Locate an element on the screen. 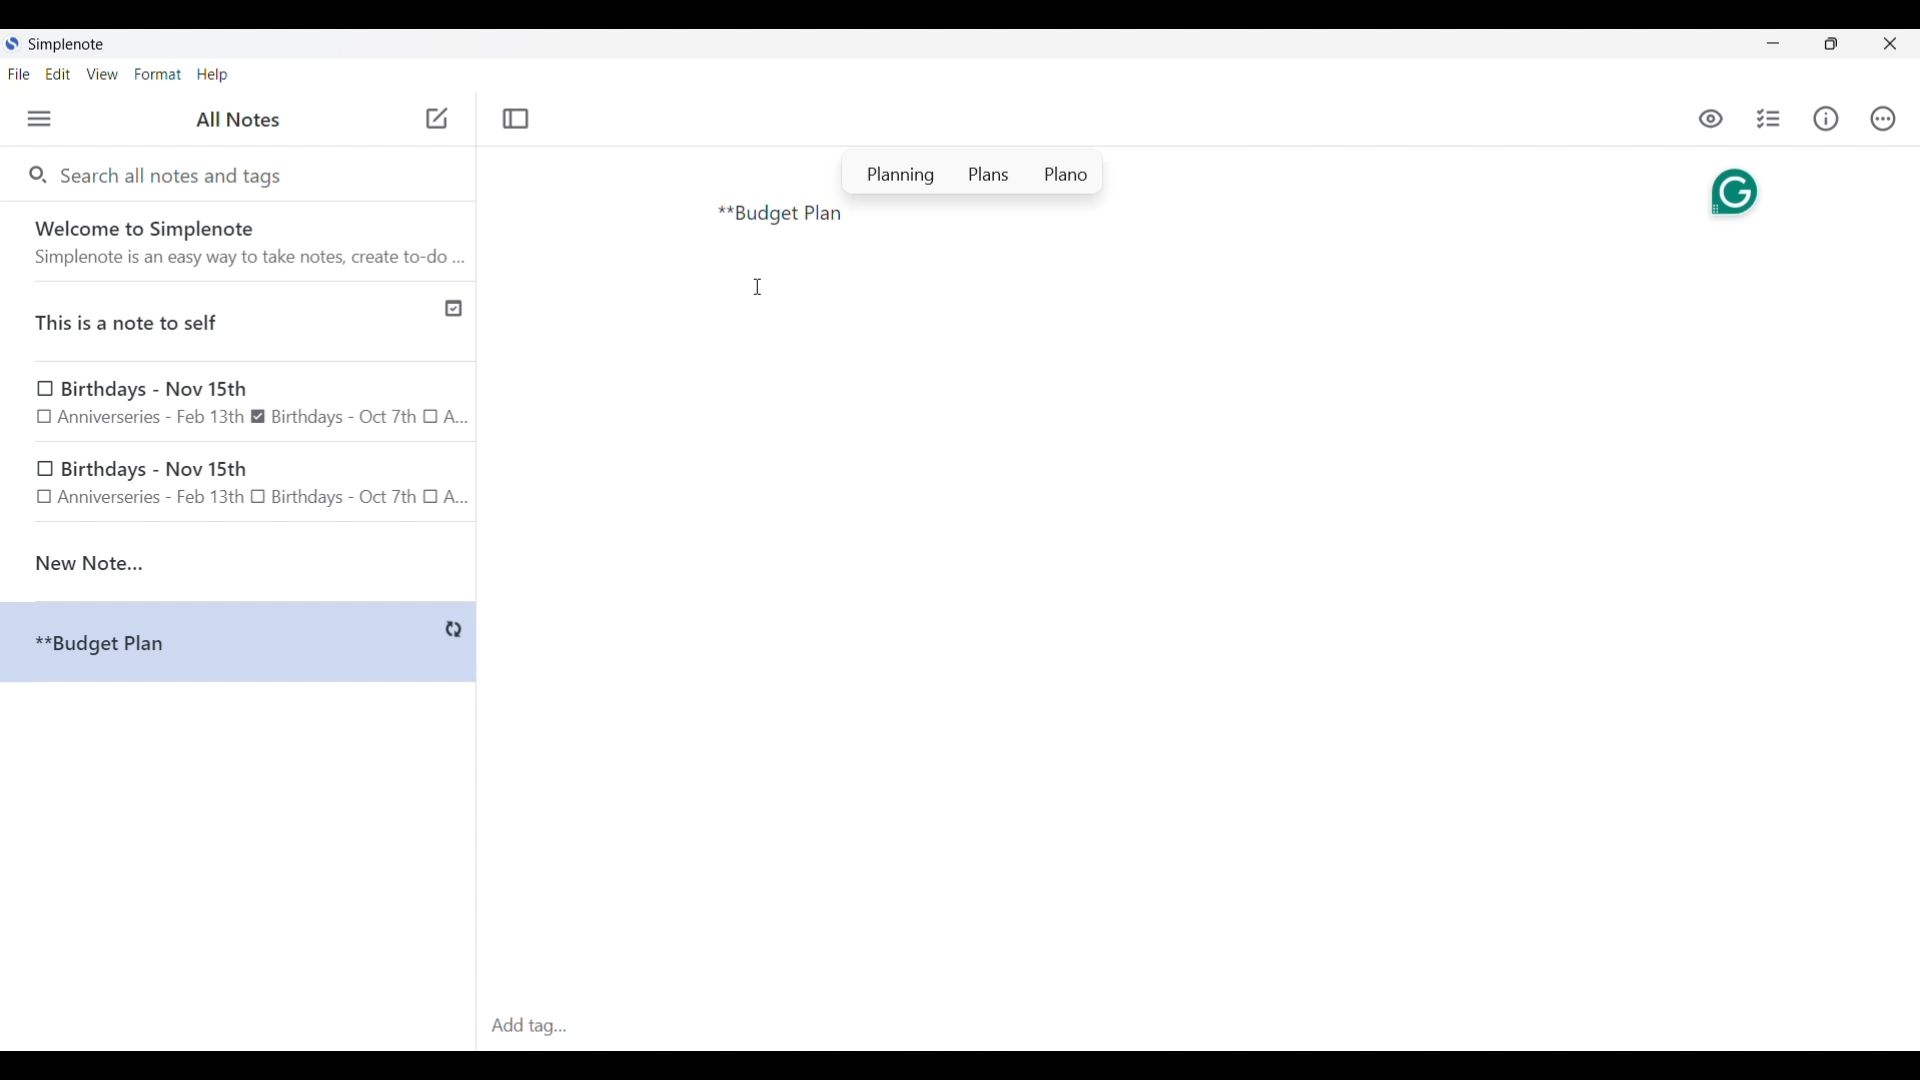 The height and width of the screenshot is (1080, 1920). Click to type in tags is located at coordinates (1198, 1027).